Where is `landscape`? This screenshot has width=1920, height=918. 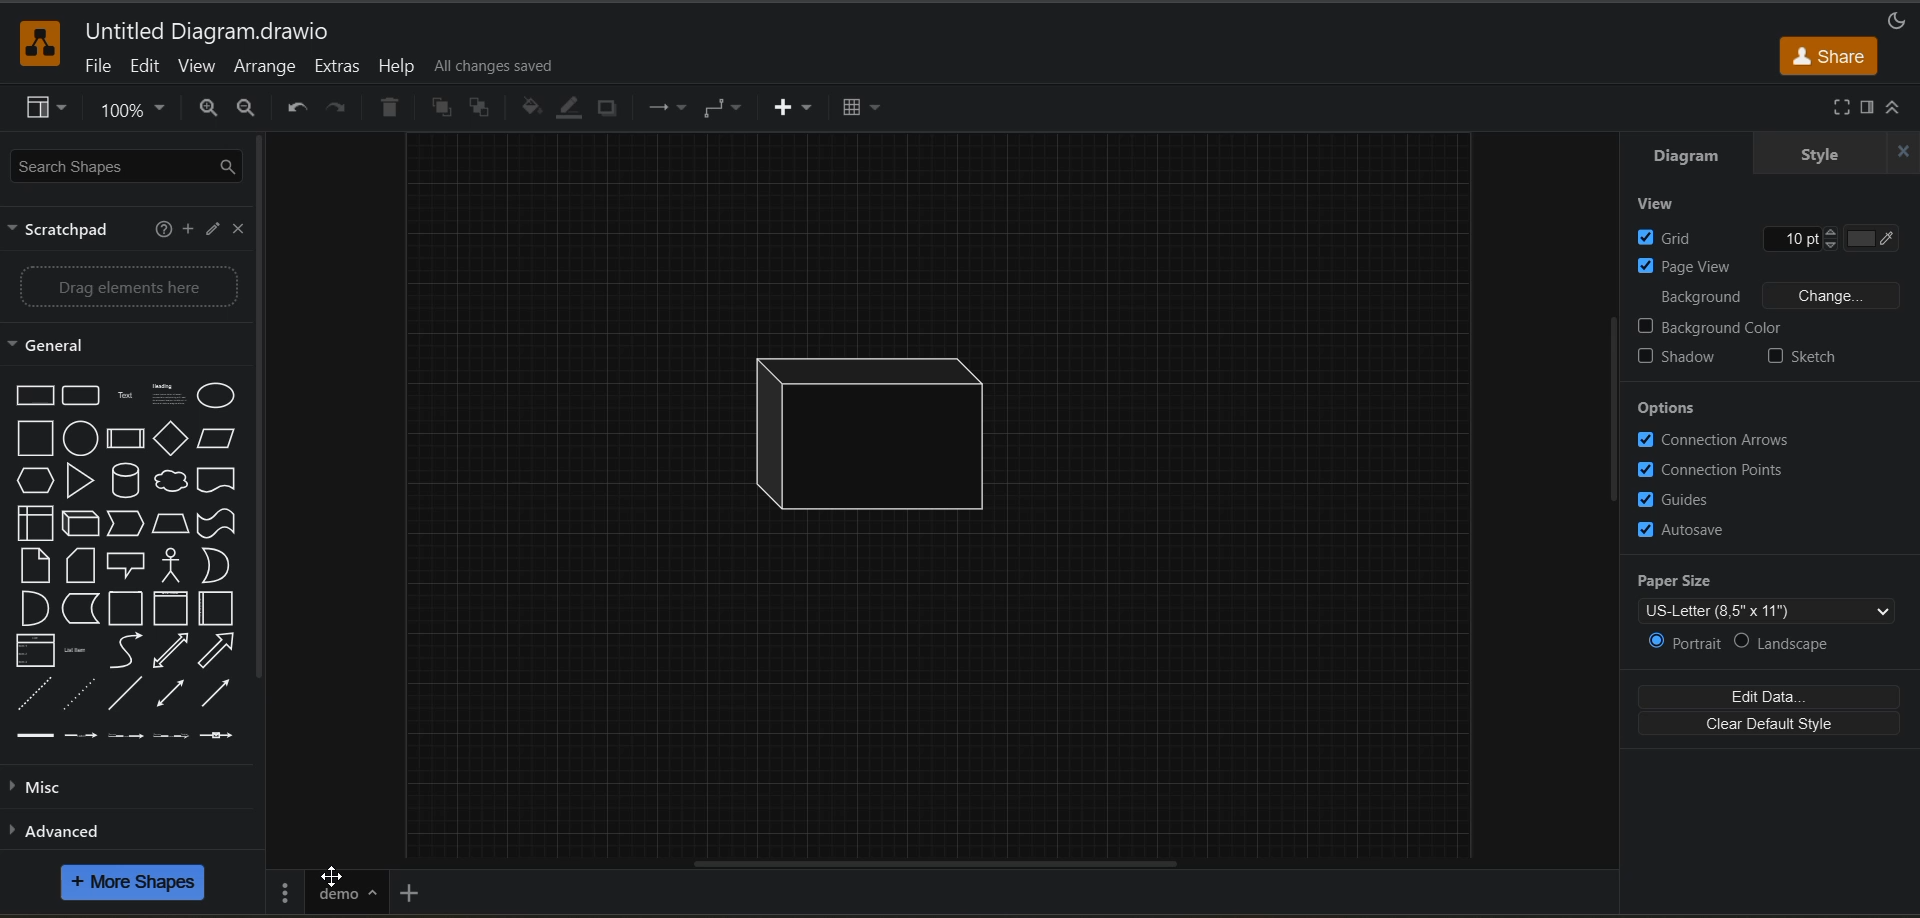 landscape is located at coordinates (1797, 645).